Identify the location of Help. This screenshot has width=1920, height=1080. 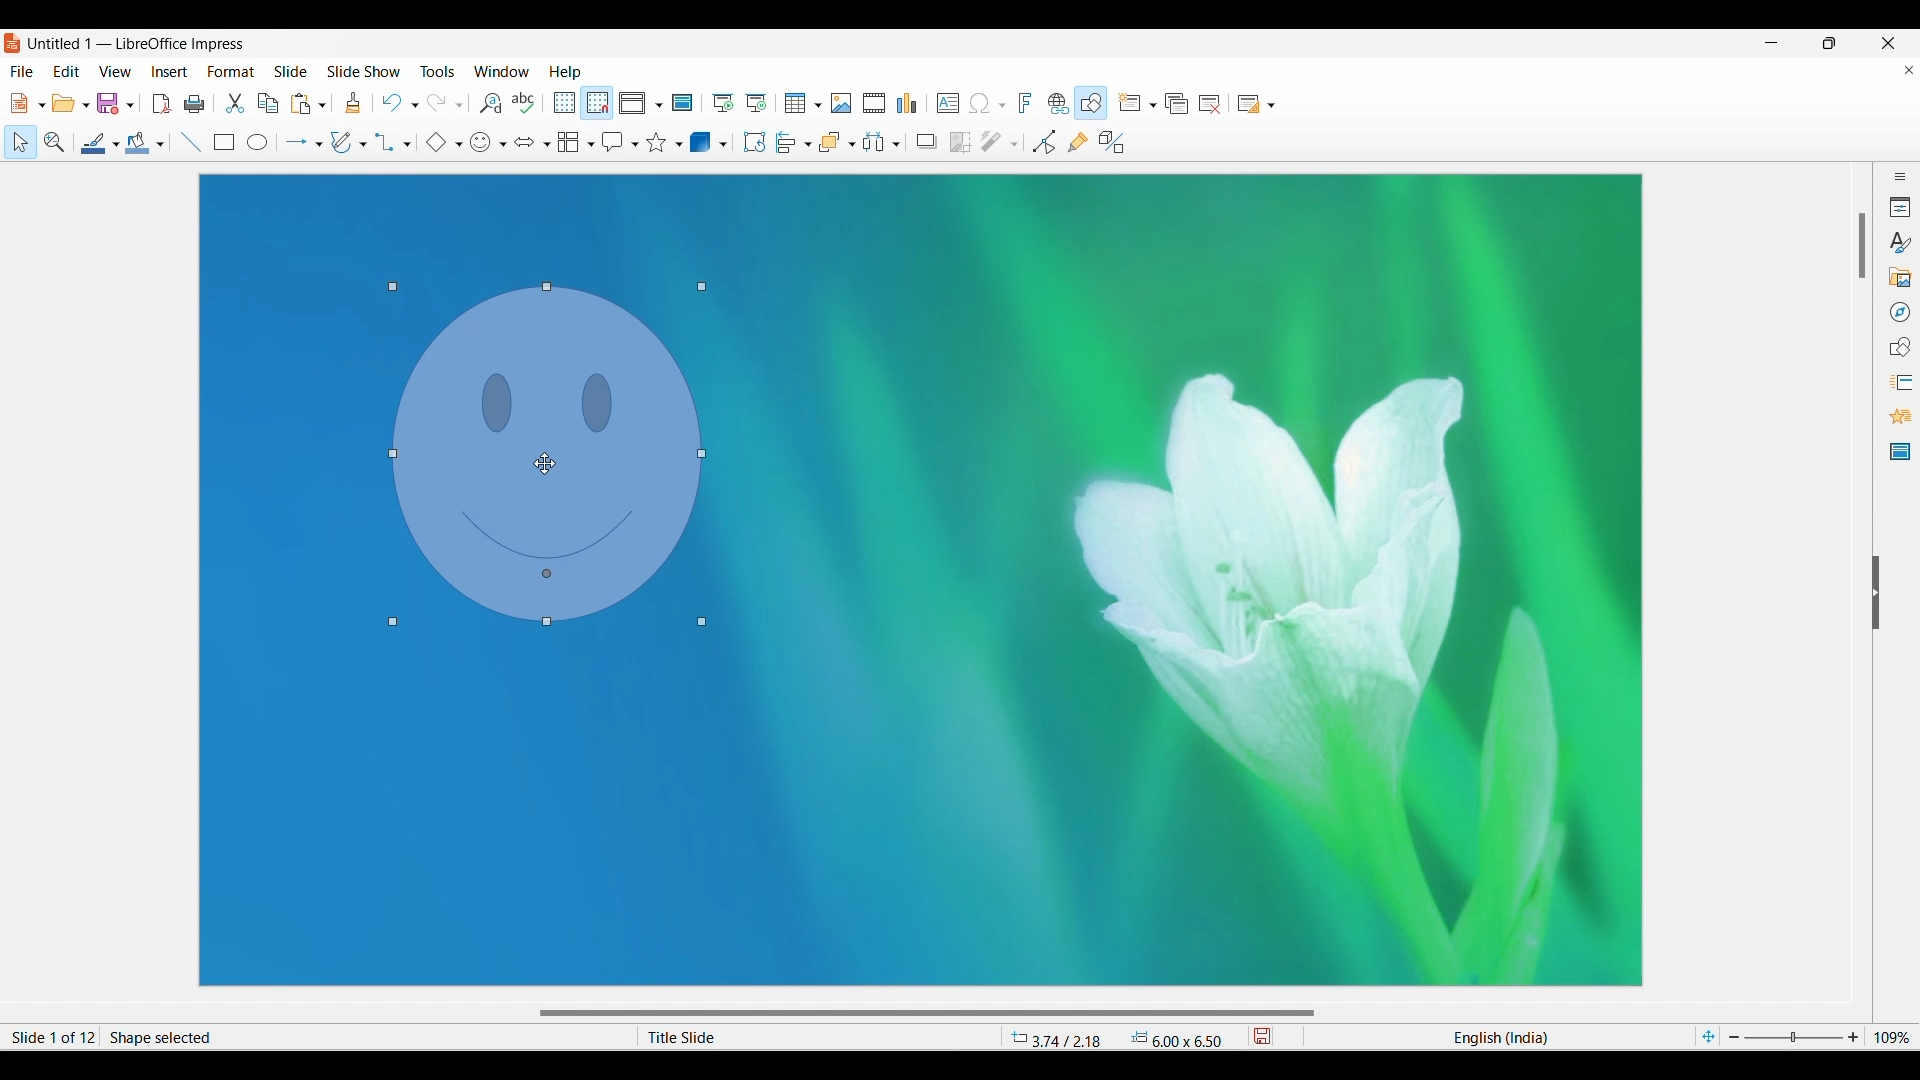
(564, 72).